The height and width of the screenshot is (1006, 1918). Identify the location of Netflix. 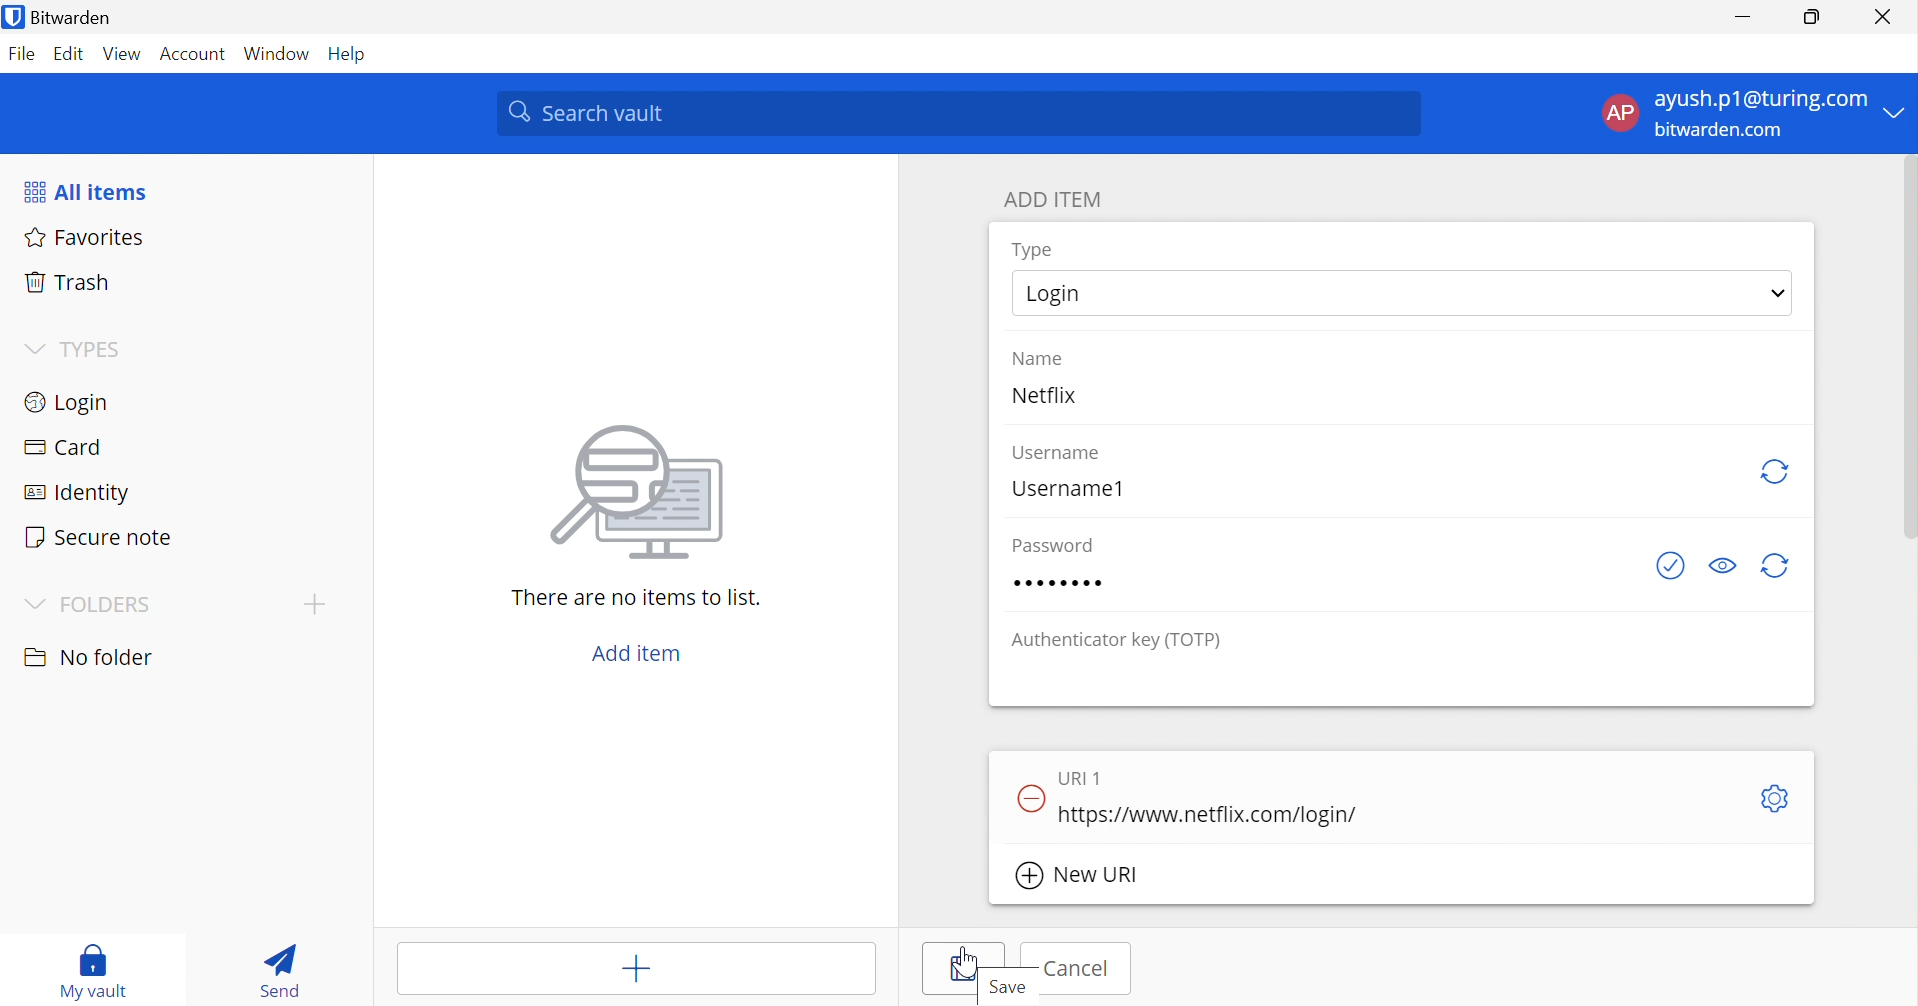
(1043, 394).